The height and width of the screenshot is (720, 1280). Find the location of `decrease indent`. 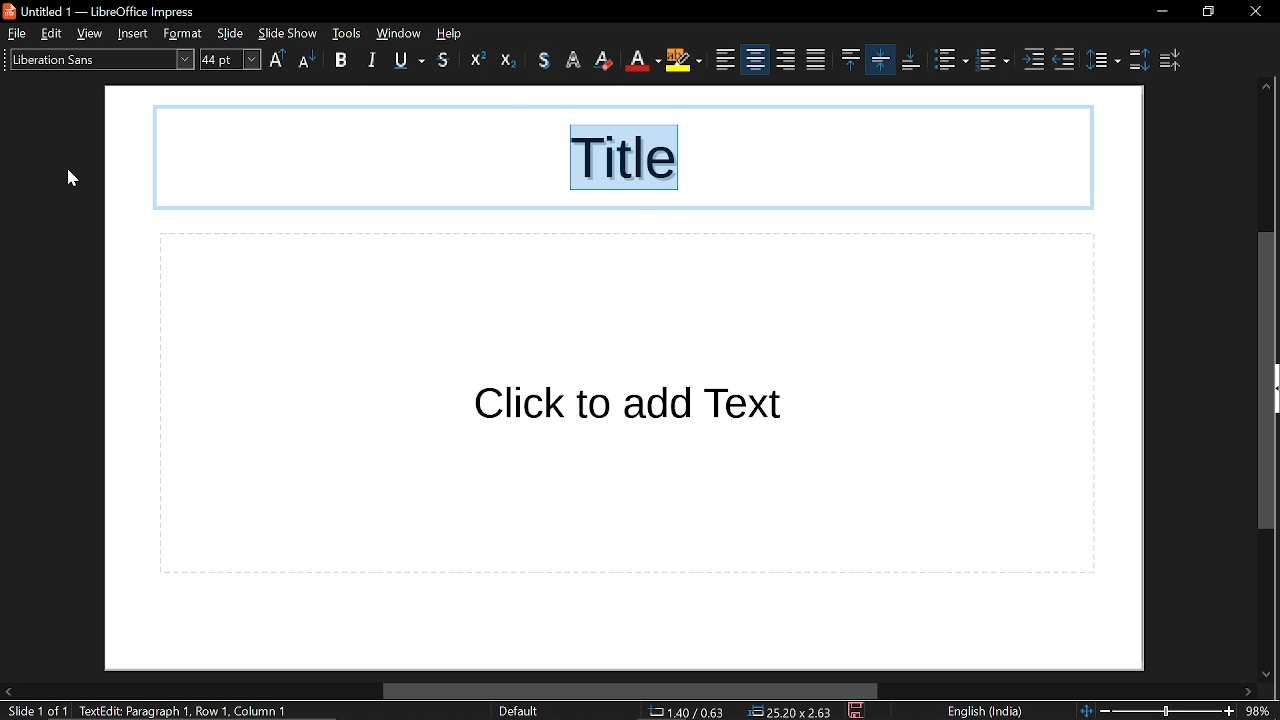

decrease indent is located at coordinates (1064, 60).